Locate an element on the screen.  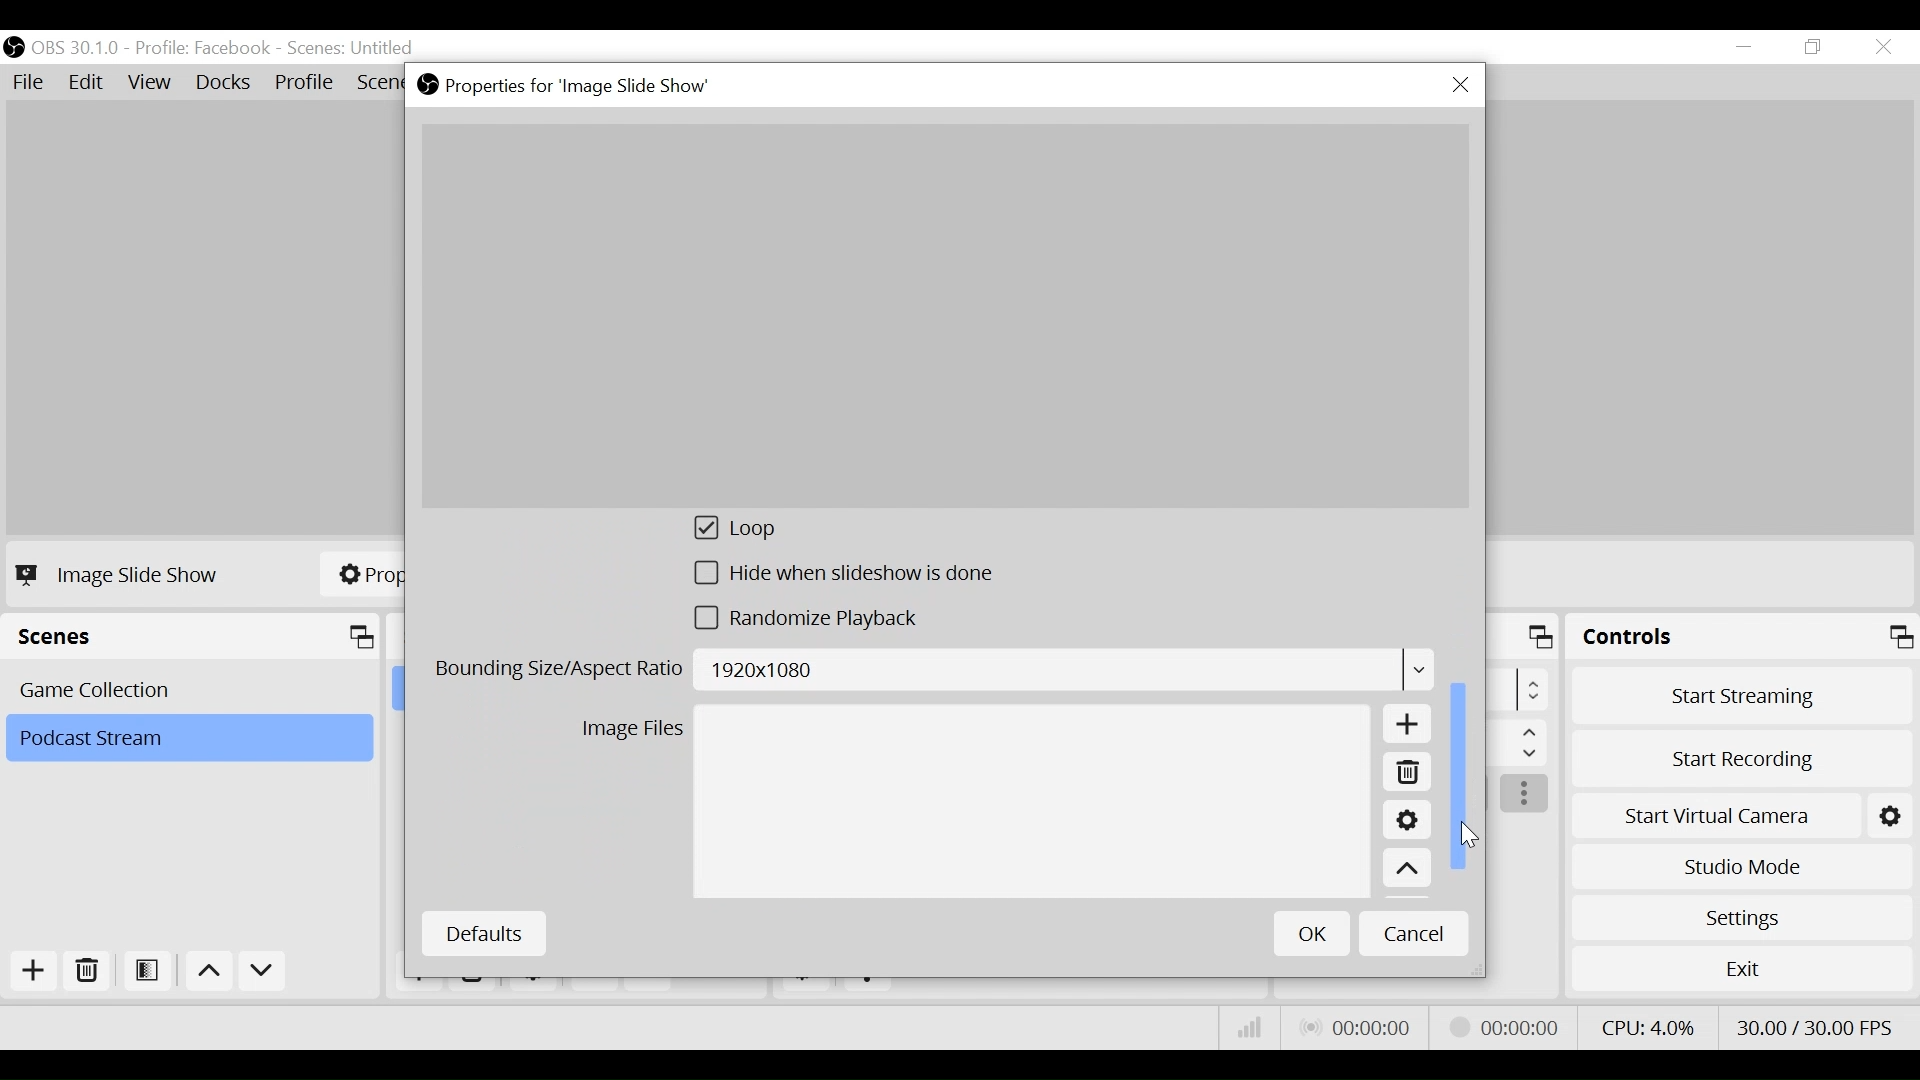
Scene is located at coordinates (353, 49).